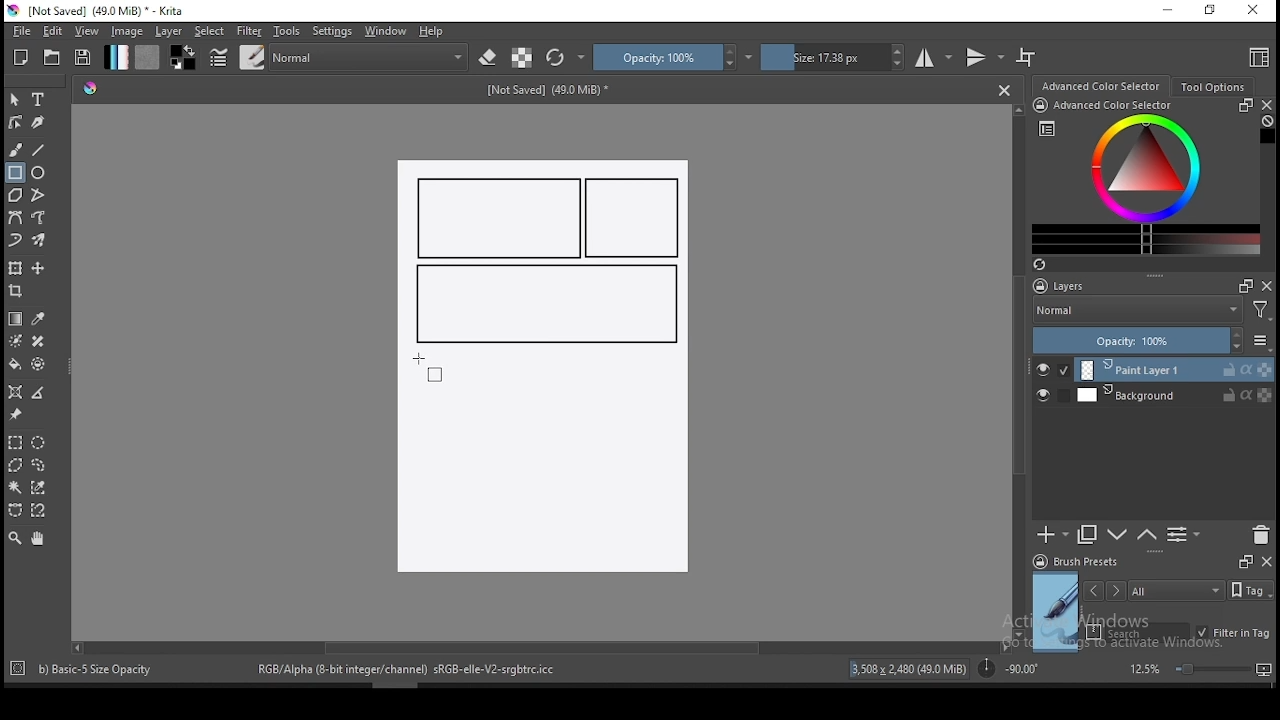 This screenshot has width=1280, height=720. I want to click on new rectangle, so click(636, 219).